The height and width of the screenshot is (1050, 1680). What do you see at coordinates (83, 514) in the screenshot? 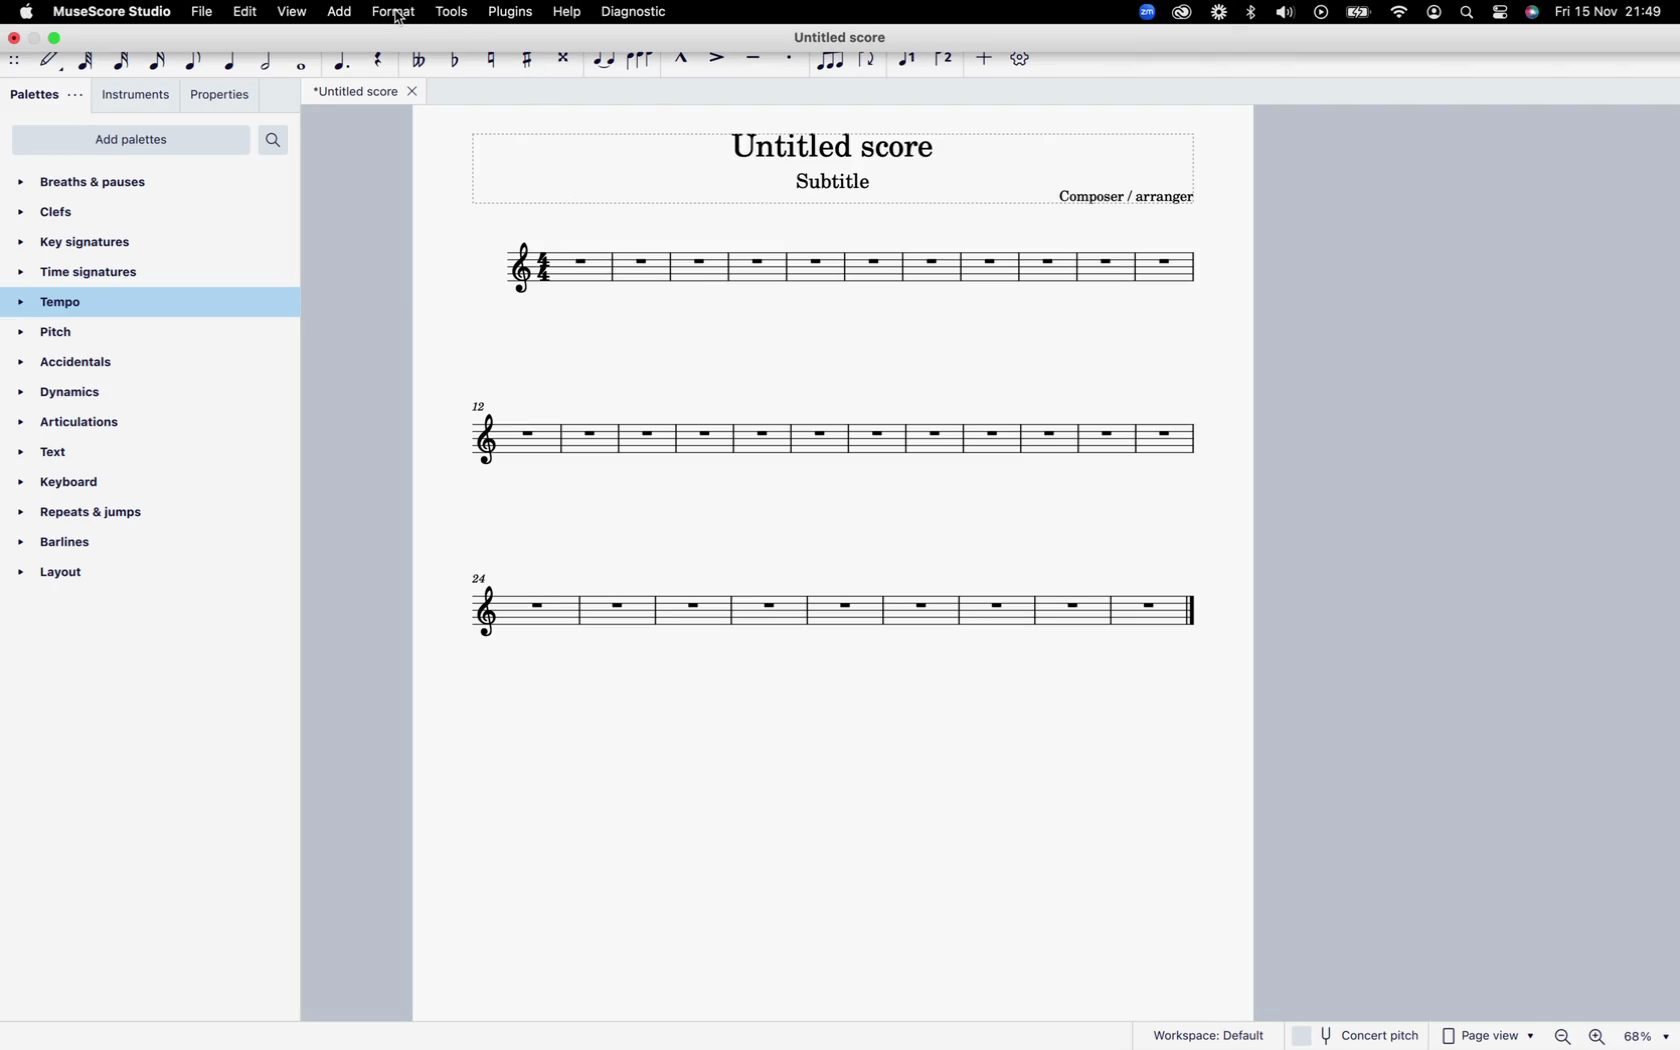
I see `repeats & jumps` at bounding box center [83, 514].